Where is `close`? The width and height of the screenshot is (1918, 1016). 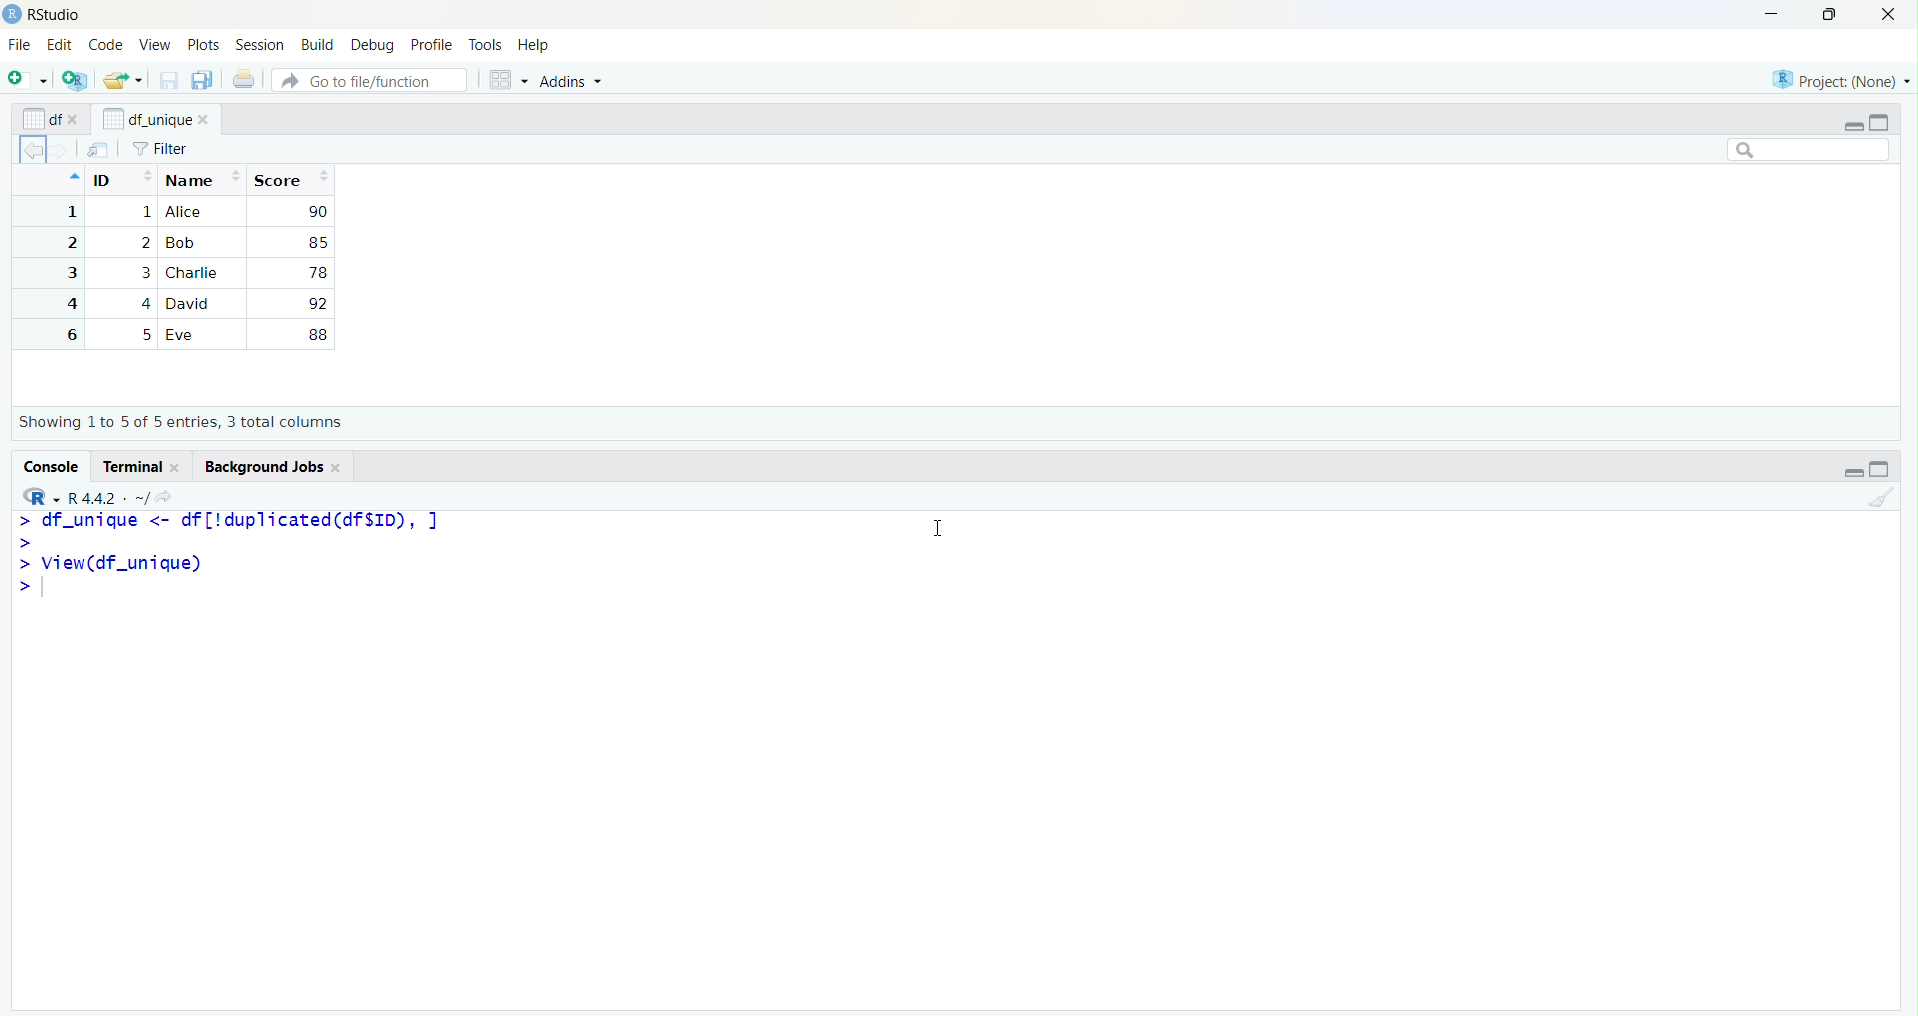
close is located at coordinates (78, 121).